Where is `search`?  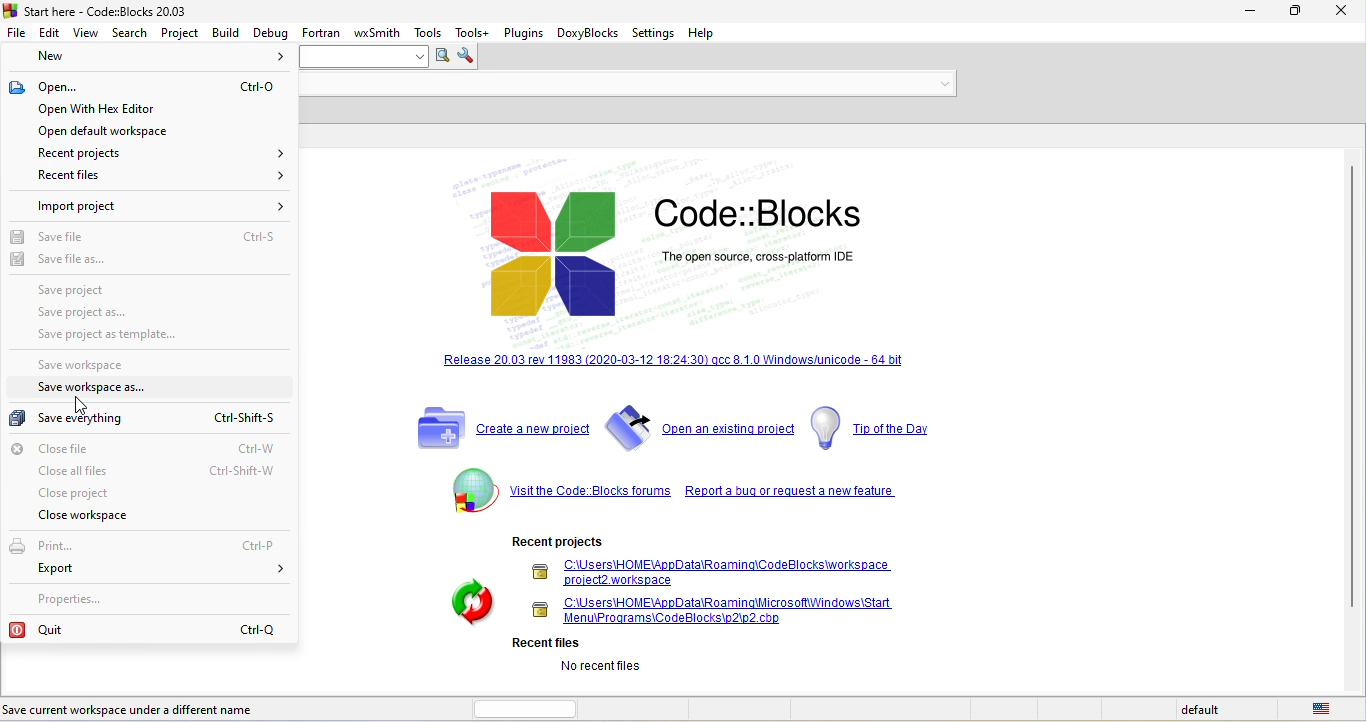
search is located at coordinates (133, 32).